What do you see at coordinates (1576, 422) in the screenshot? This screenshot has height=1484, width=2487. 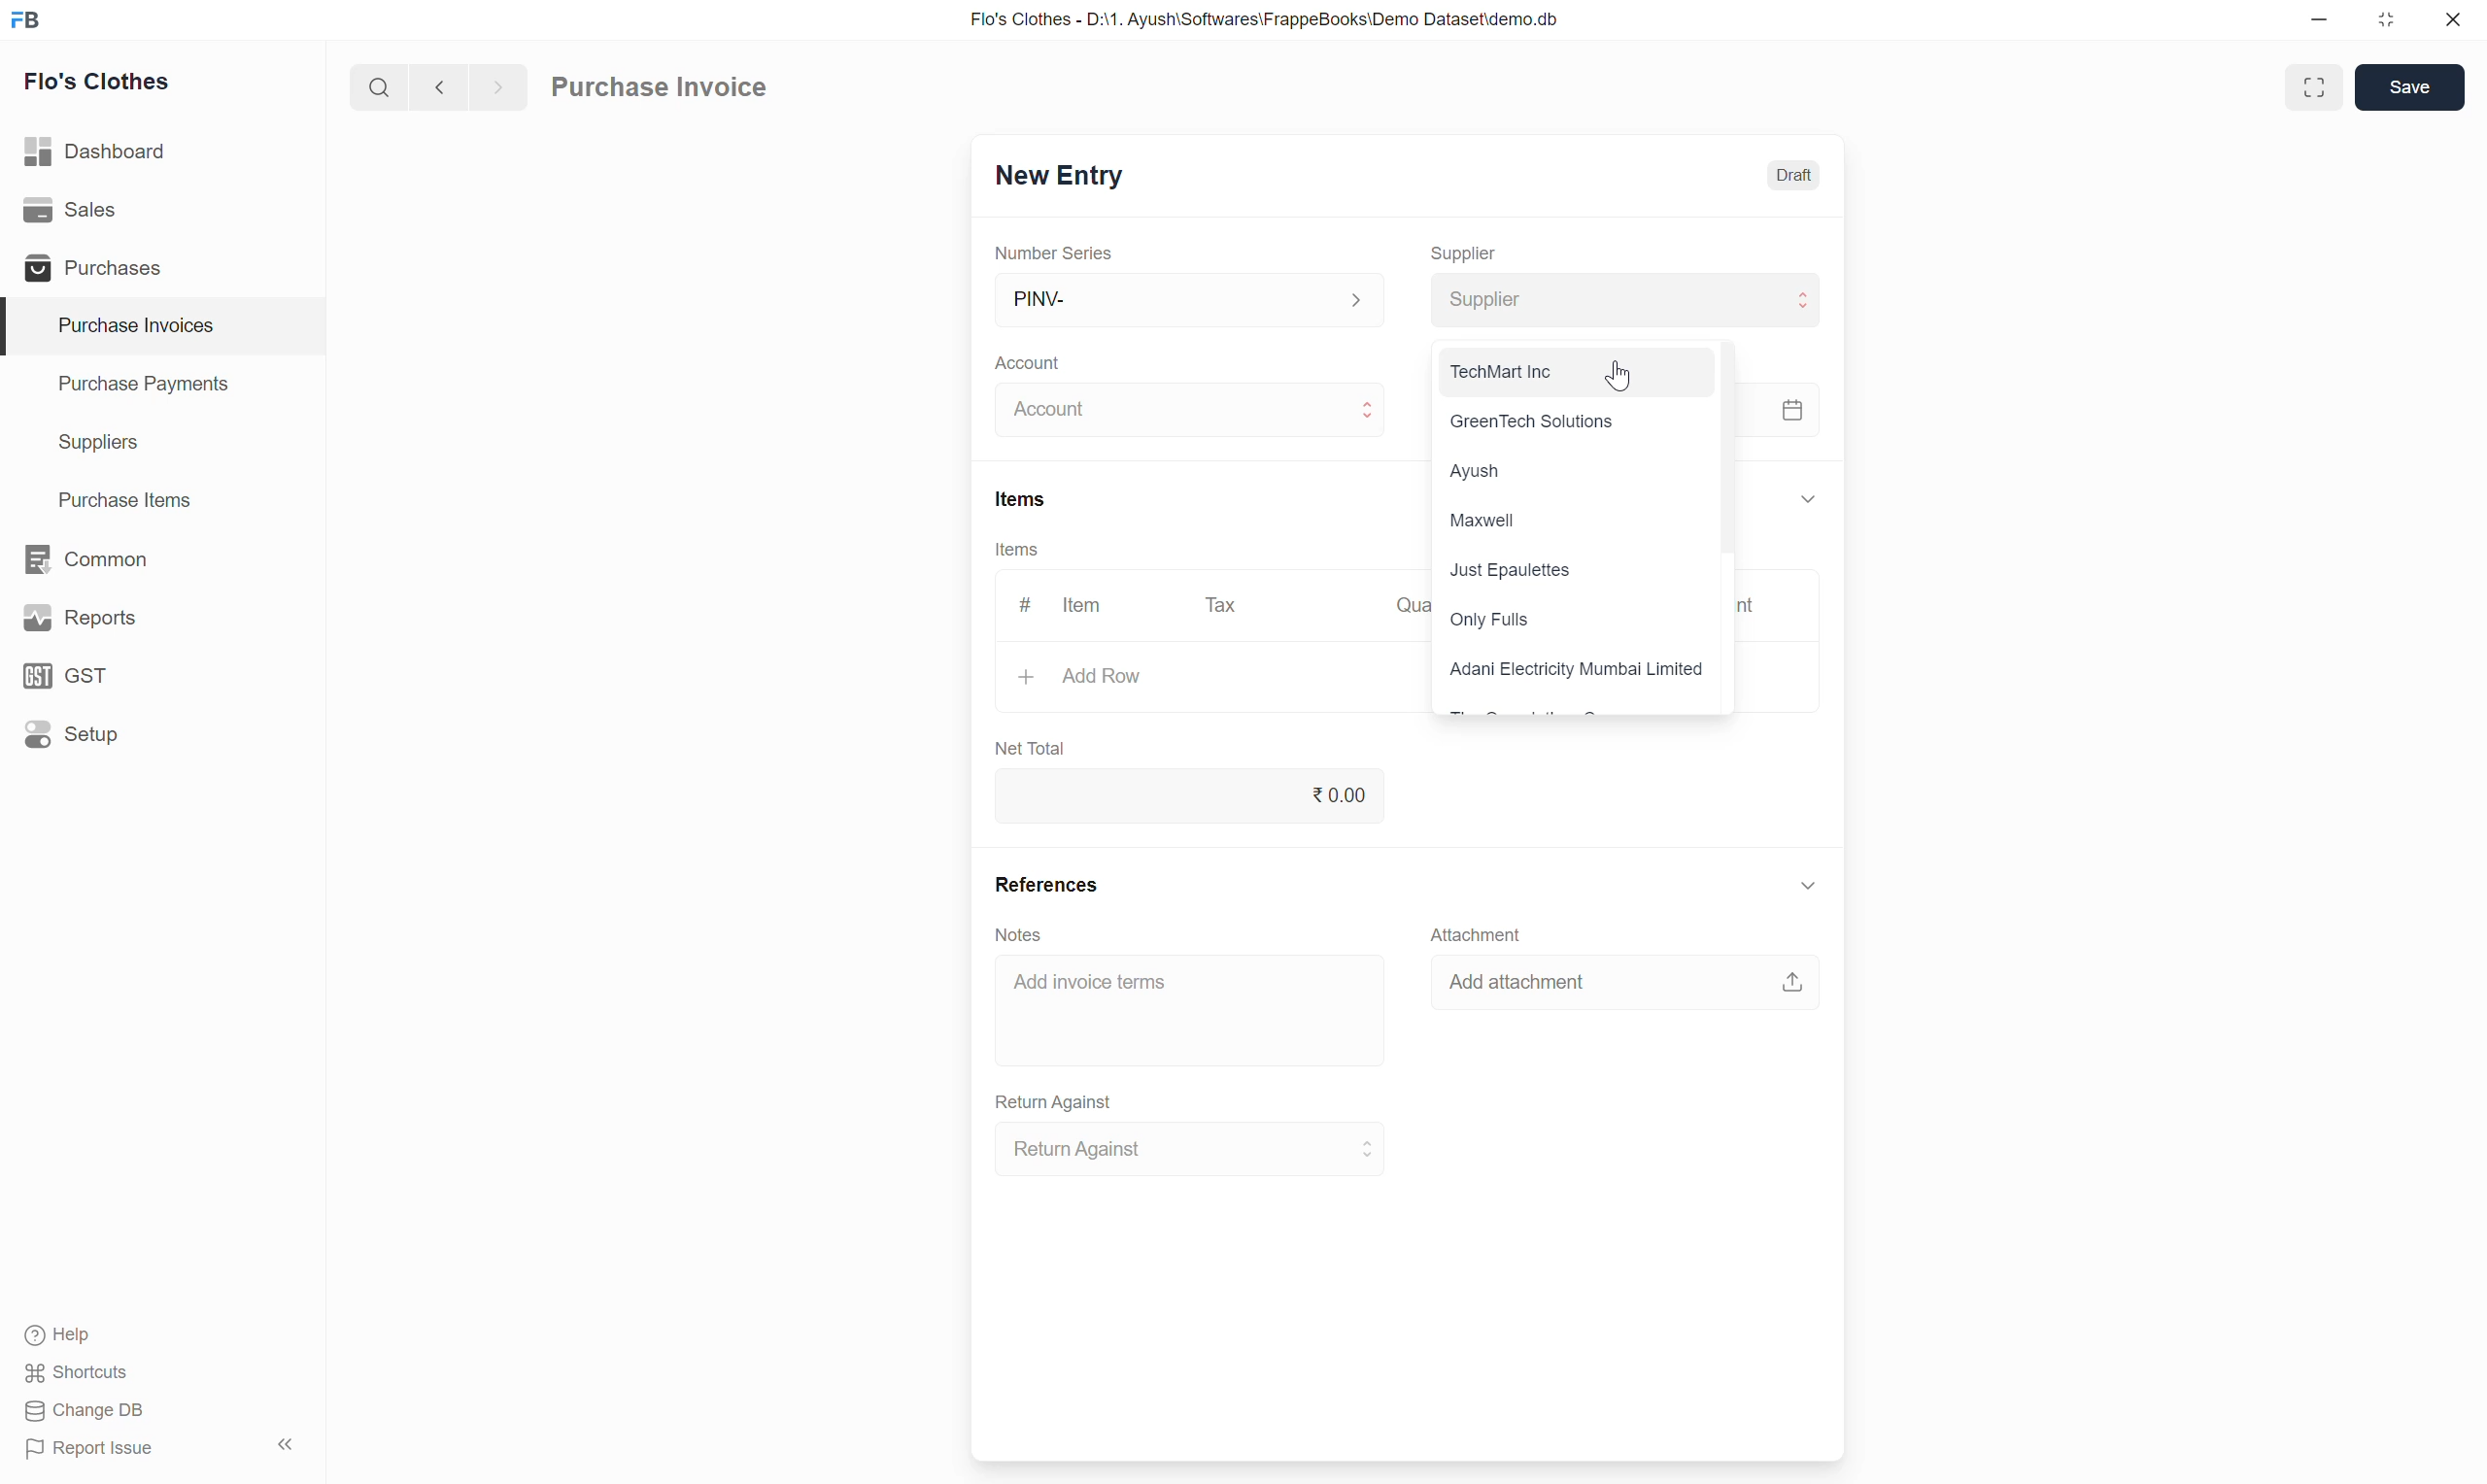 I see `GreenTech Solutions` at bounding box center [1576, 422].